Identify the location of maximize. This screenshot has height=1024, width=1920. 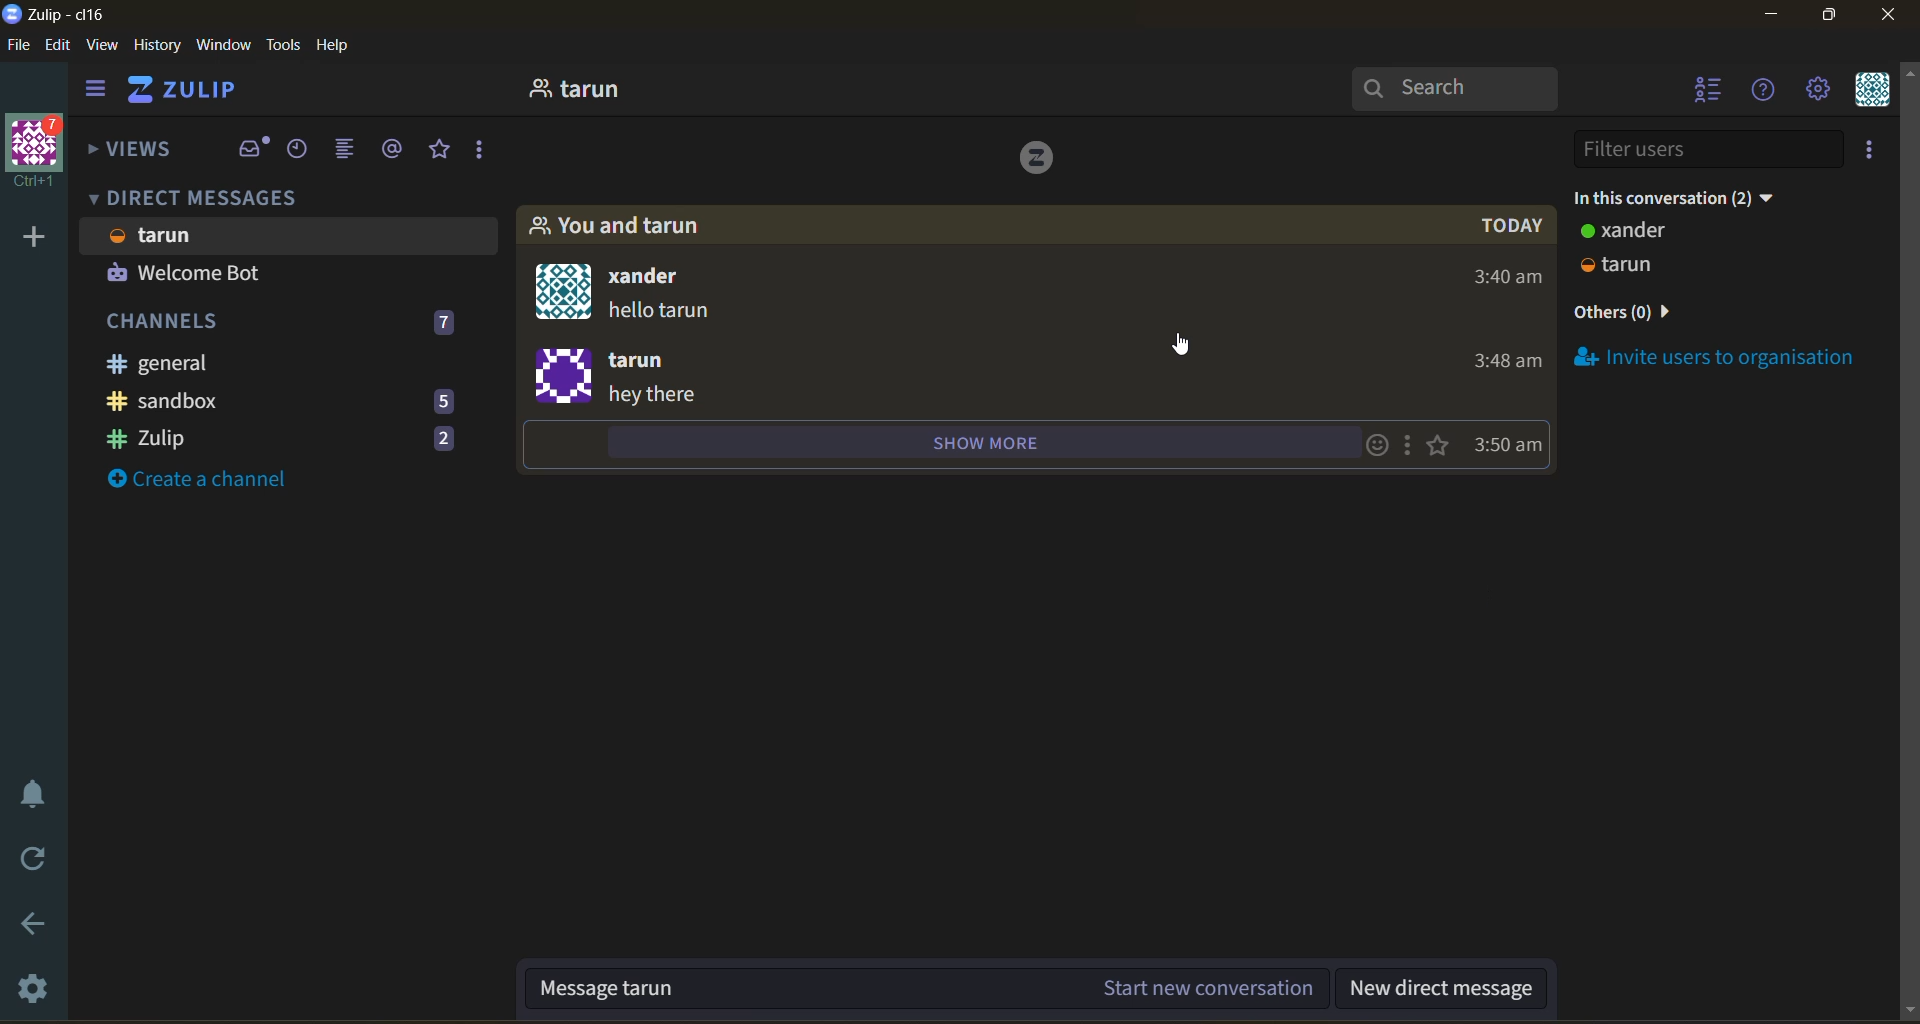
(1839, 16).